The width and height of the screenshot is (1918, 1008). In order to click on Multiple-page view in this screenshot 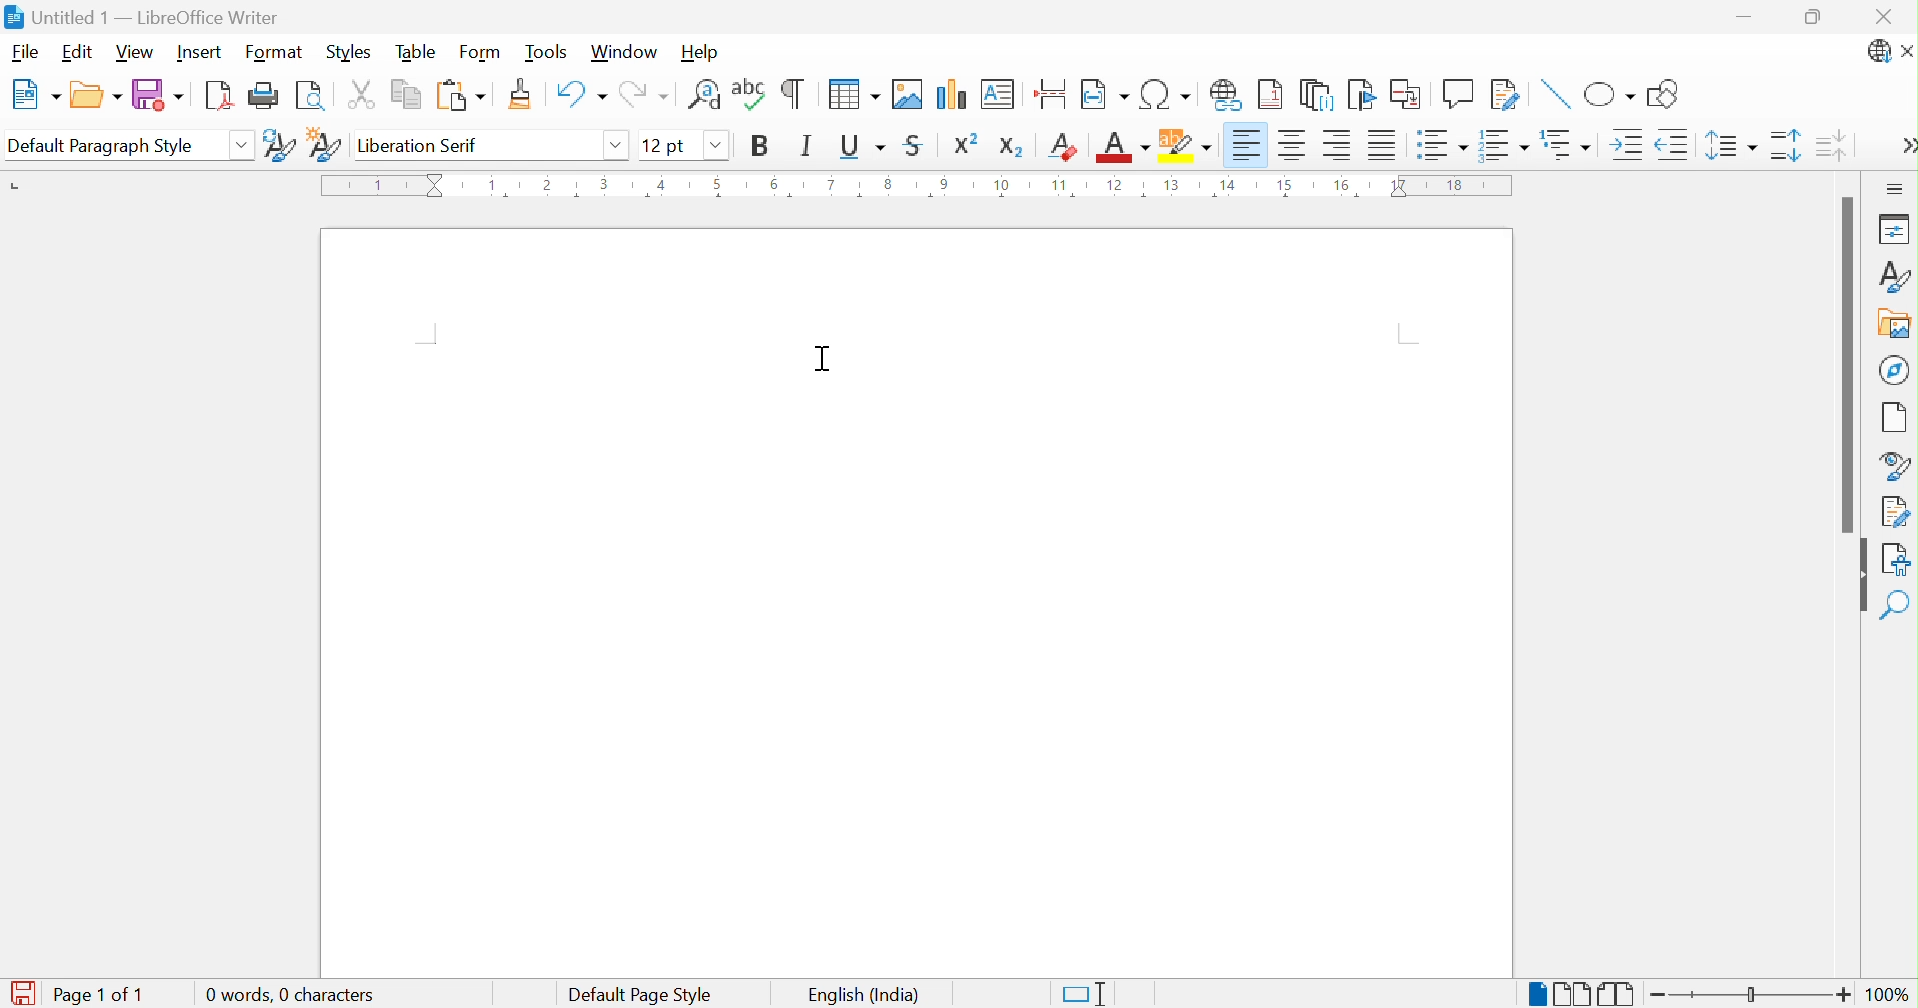, I will do `click(1574, 993)`.